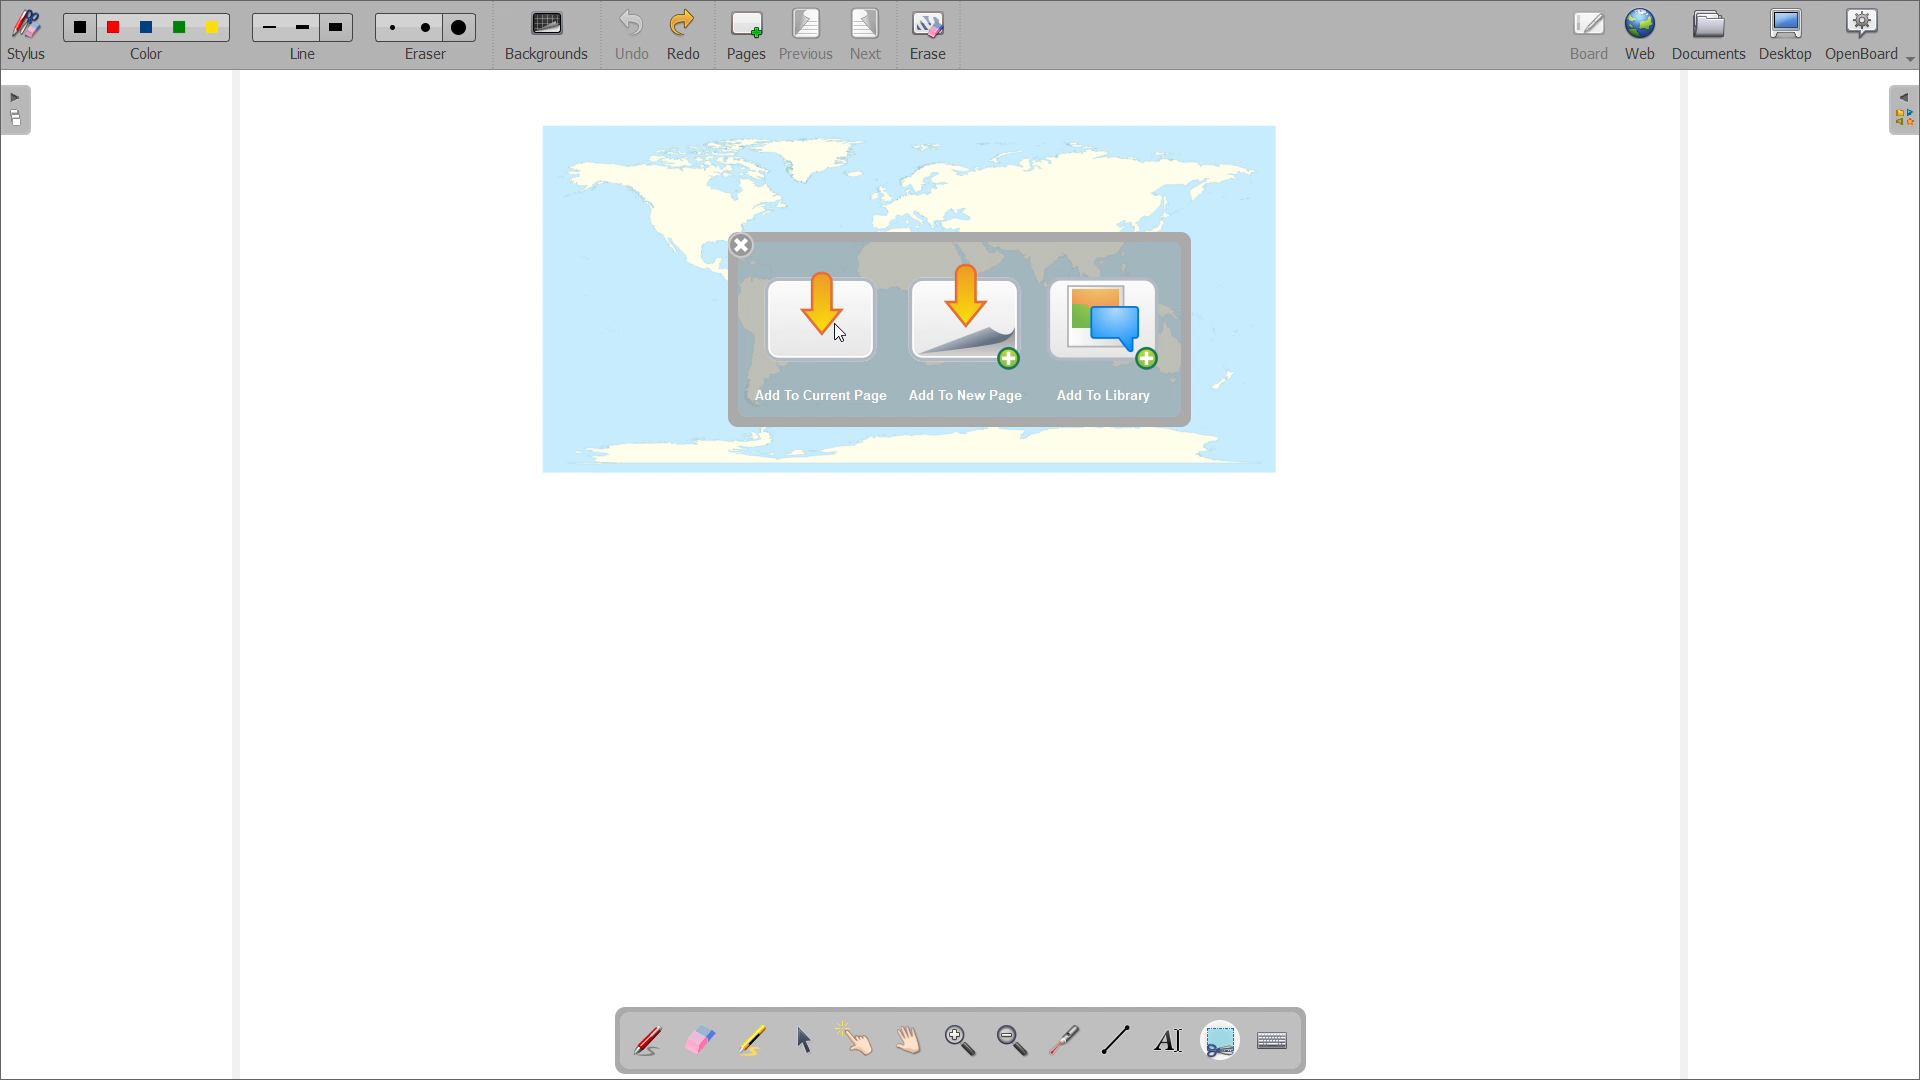  Describe the element at coordinates (963, 316) in the screenshot. I see `add to new page` at that location.